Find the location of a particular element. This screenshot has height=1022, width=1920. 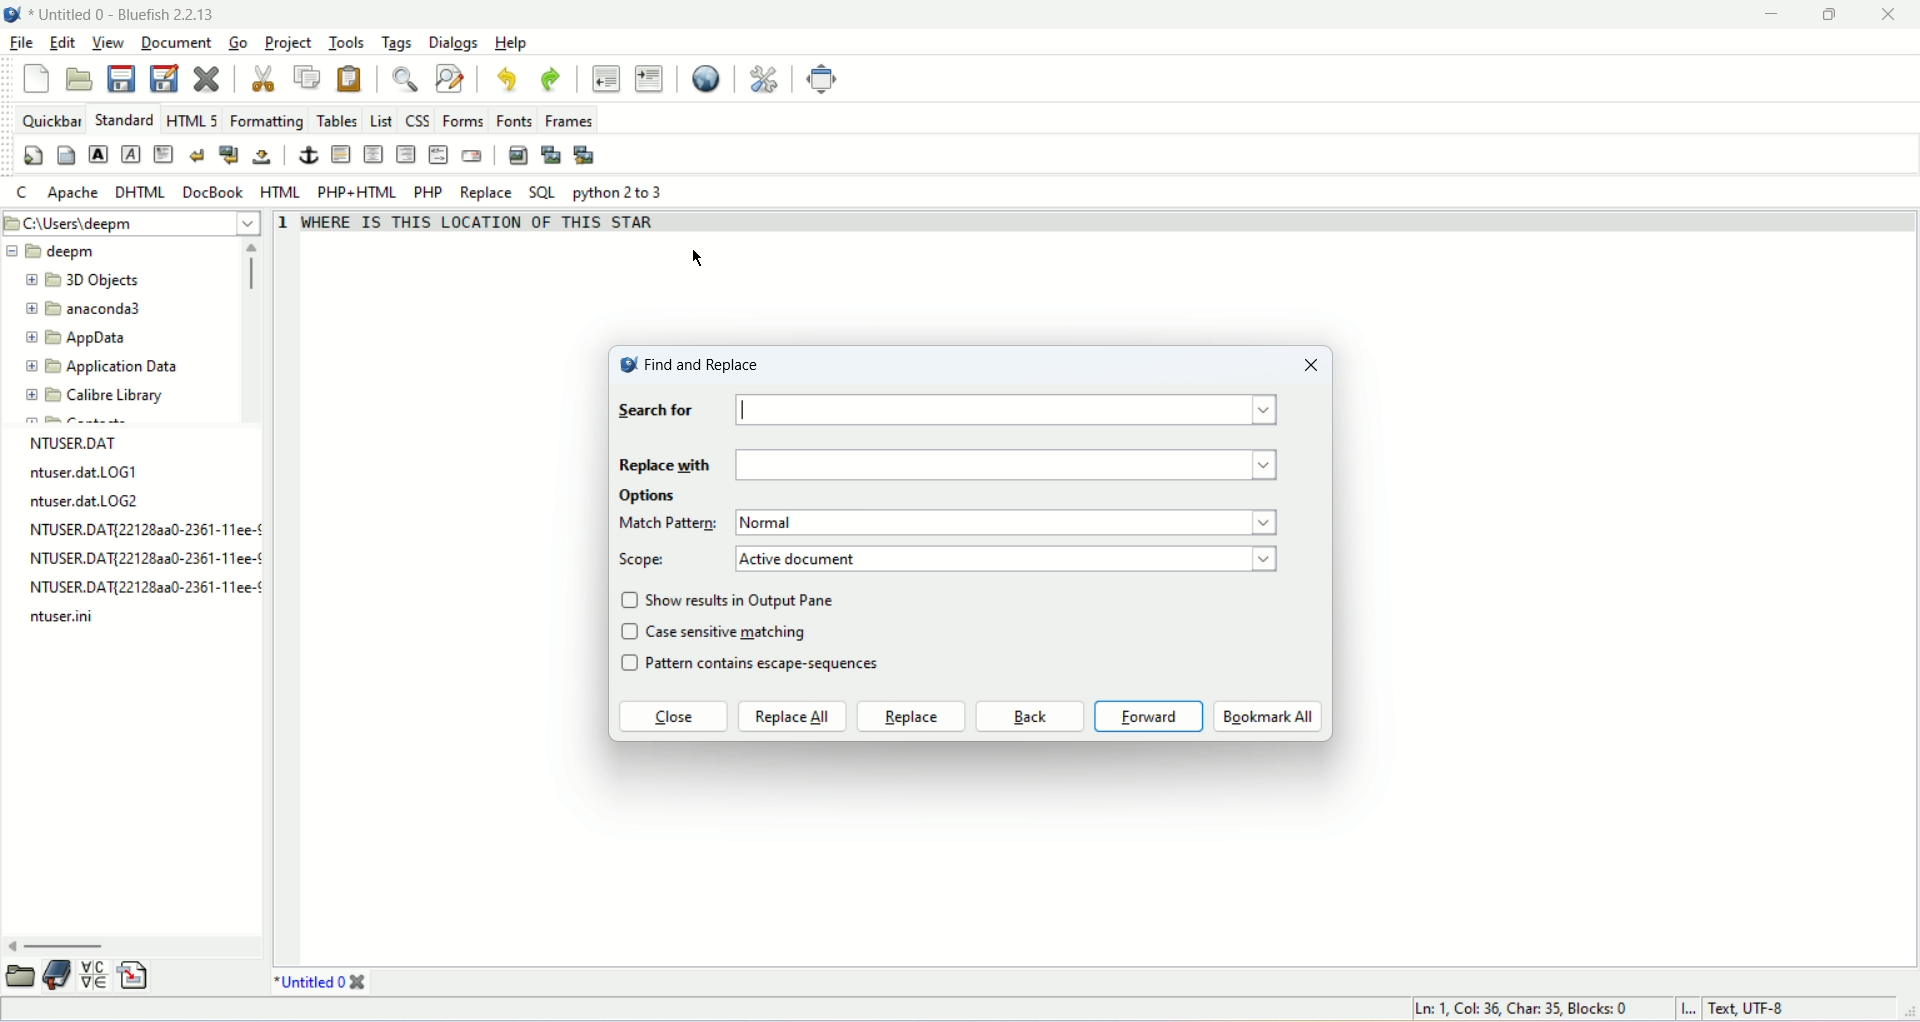

insert thumbnail is located at coordinates (553, 157).